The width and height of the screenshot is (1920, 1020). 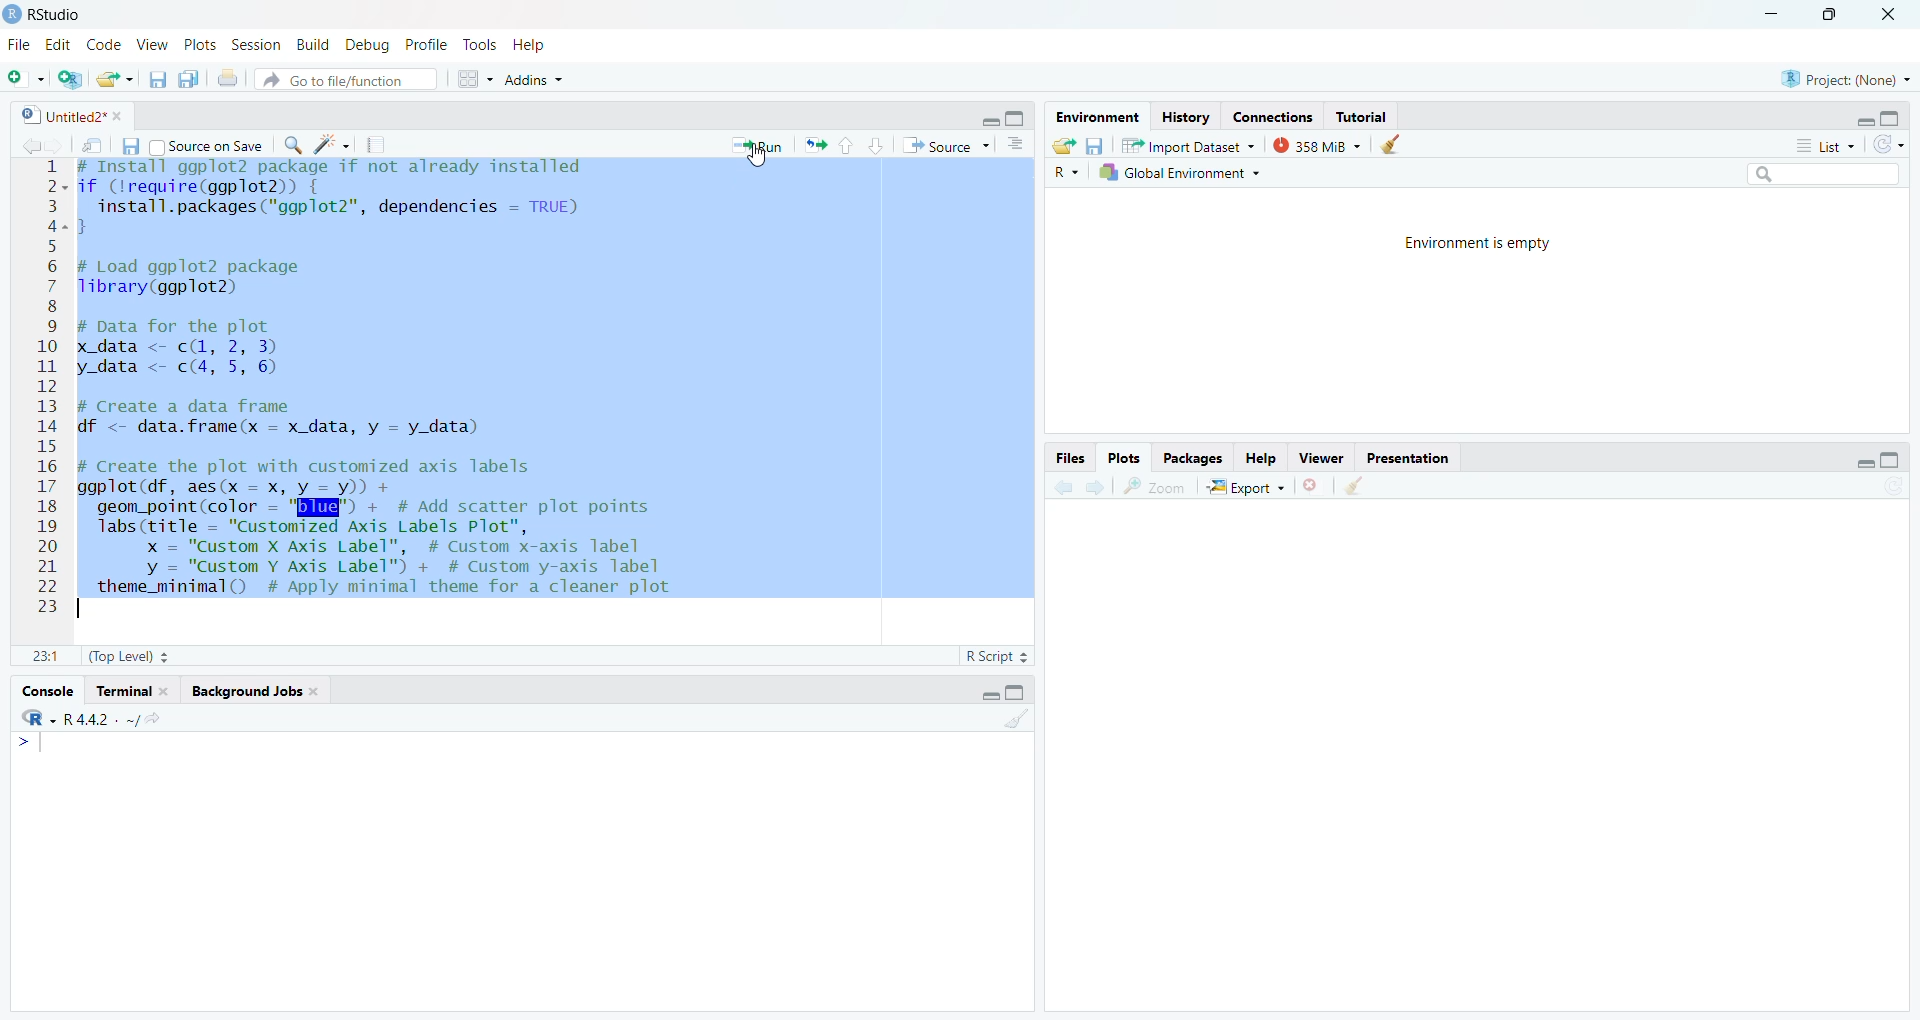 What do you see at coordinates (410, 387) in the screenshot?
I see `Be eS REL Bont B® Tw TEE TEES
2+ if (lrequire(ggplot2)) {

3 install.packages ("ggplot2", dependencies = TRUE)

4-3

5

6 # Load ggplot2 package

7 Tibrary(ggplot2)

8

9 # pata for the p1dt

10 x_data <- c(1, 2, 3)

11 y_data <- c(4, 5, 6)

12

13 # Create a data frame

14 df <- data.frame(x = x_data, y = y_data)

15

16 # Create the plot with customized axis labels

17 ggplot(df, aes(x = x, y = y)) +

18 geom_point(color - "Eil") + # Add scatter plot points
19 labs (title = "Customized Axis Labels Plot",

20 x = "Custom X Axis Label", # Custom x-axis label
21 y = "Custom Y Axis Label") + # Custom y-axis label
22 | theme_minimal() # Apply minimal theme for a cleaner plot
23` at bounding box center [410, 387].